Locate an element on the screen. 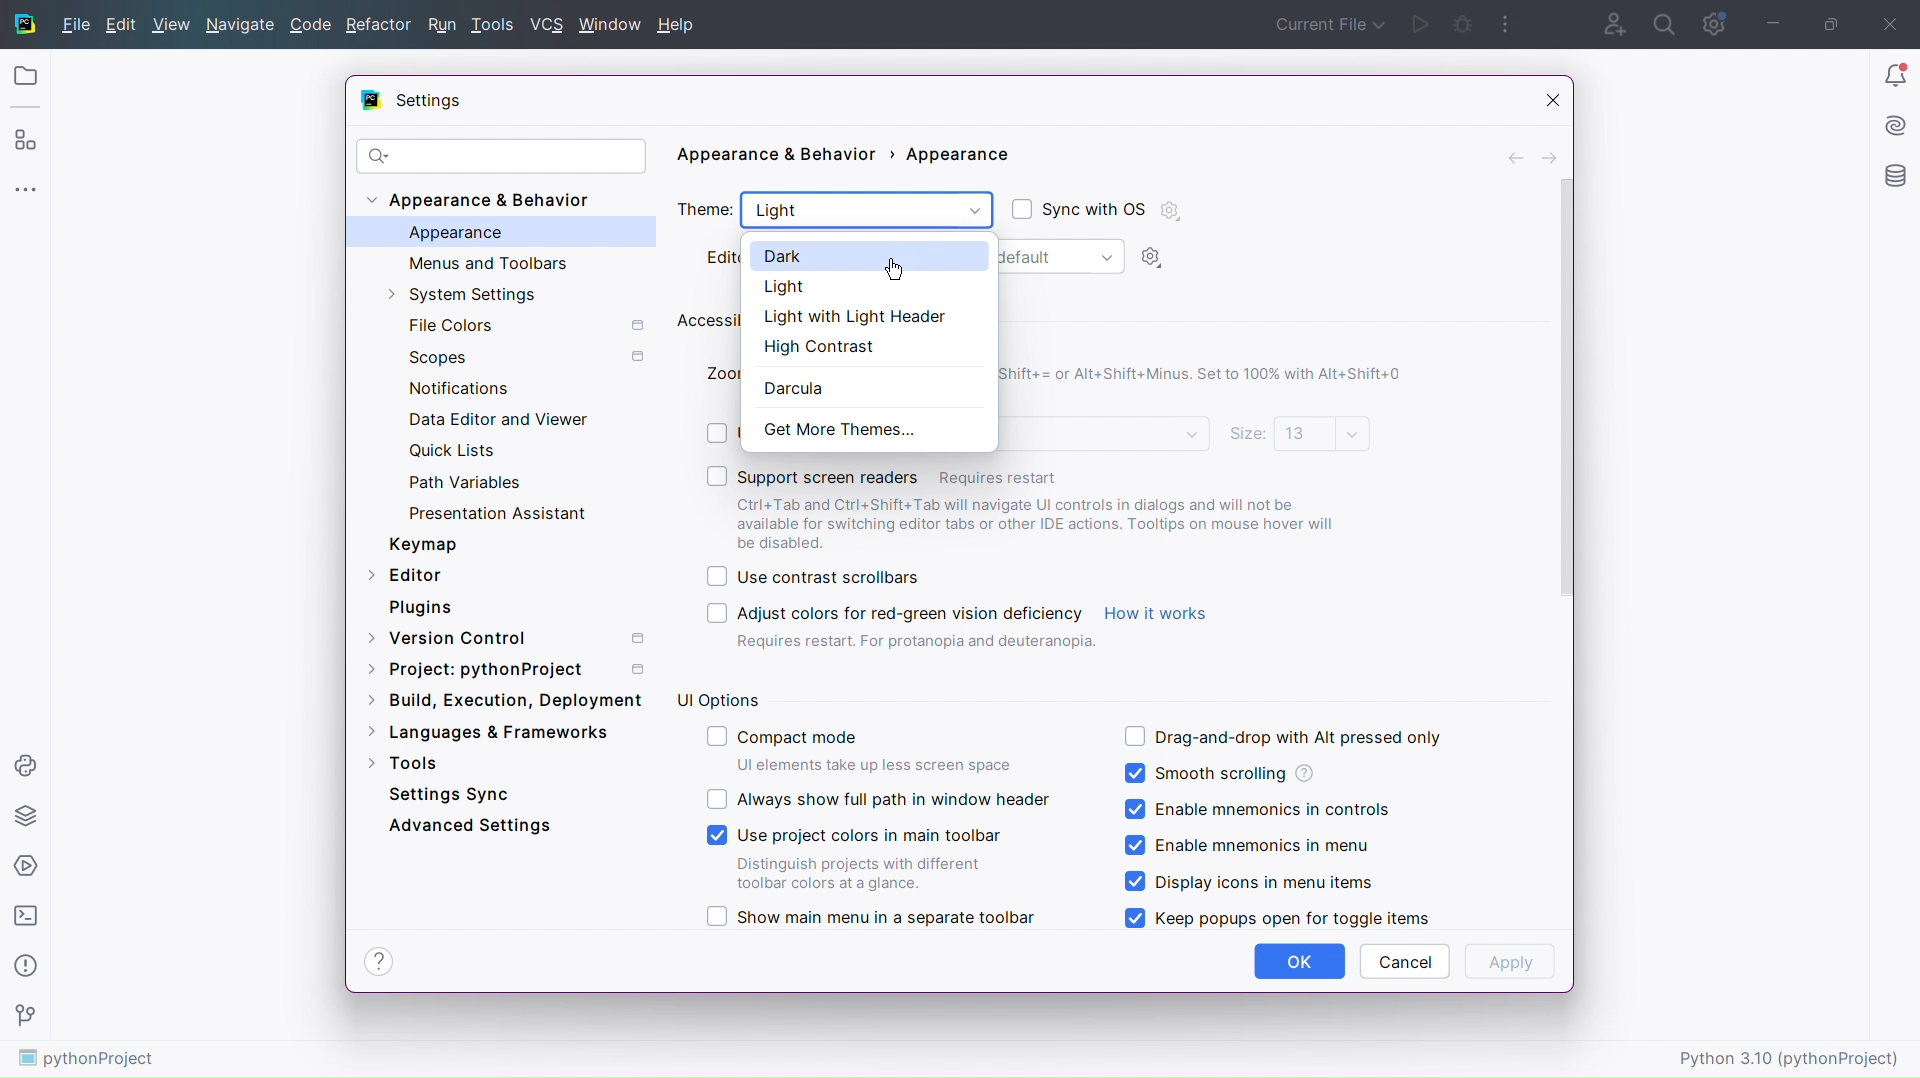  Use contrast scrollbars is located at coordinates (812, 578).